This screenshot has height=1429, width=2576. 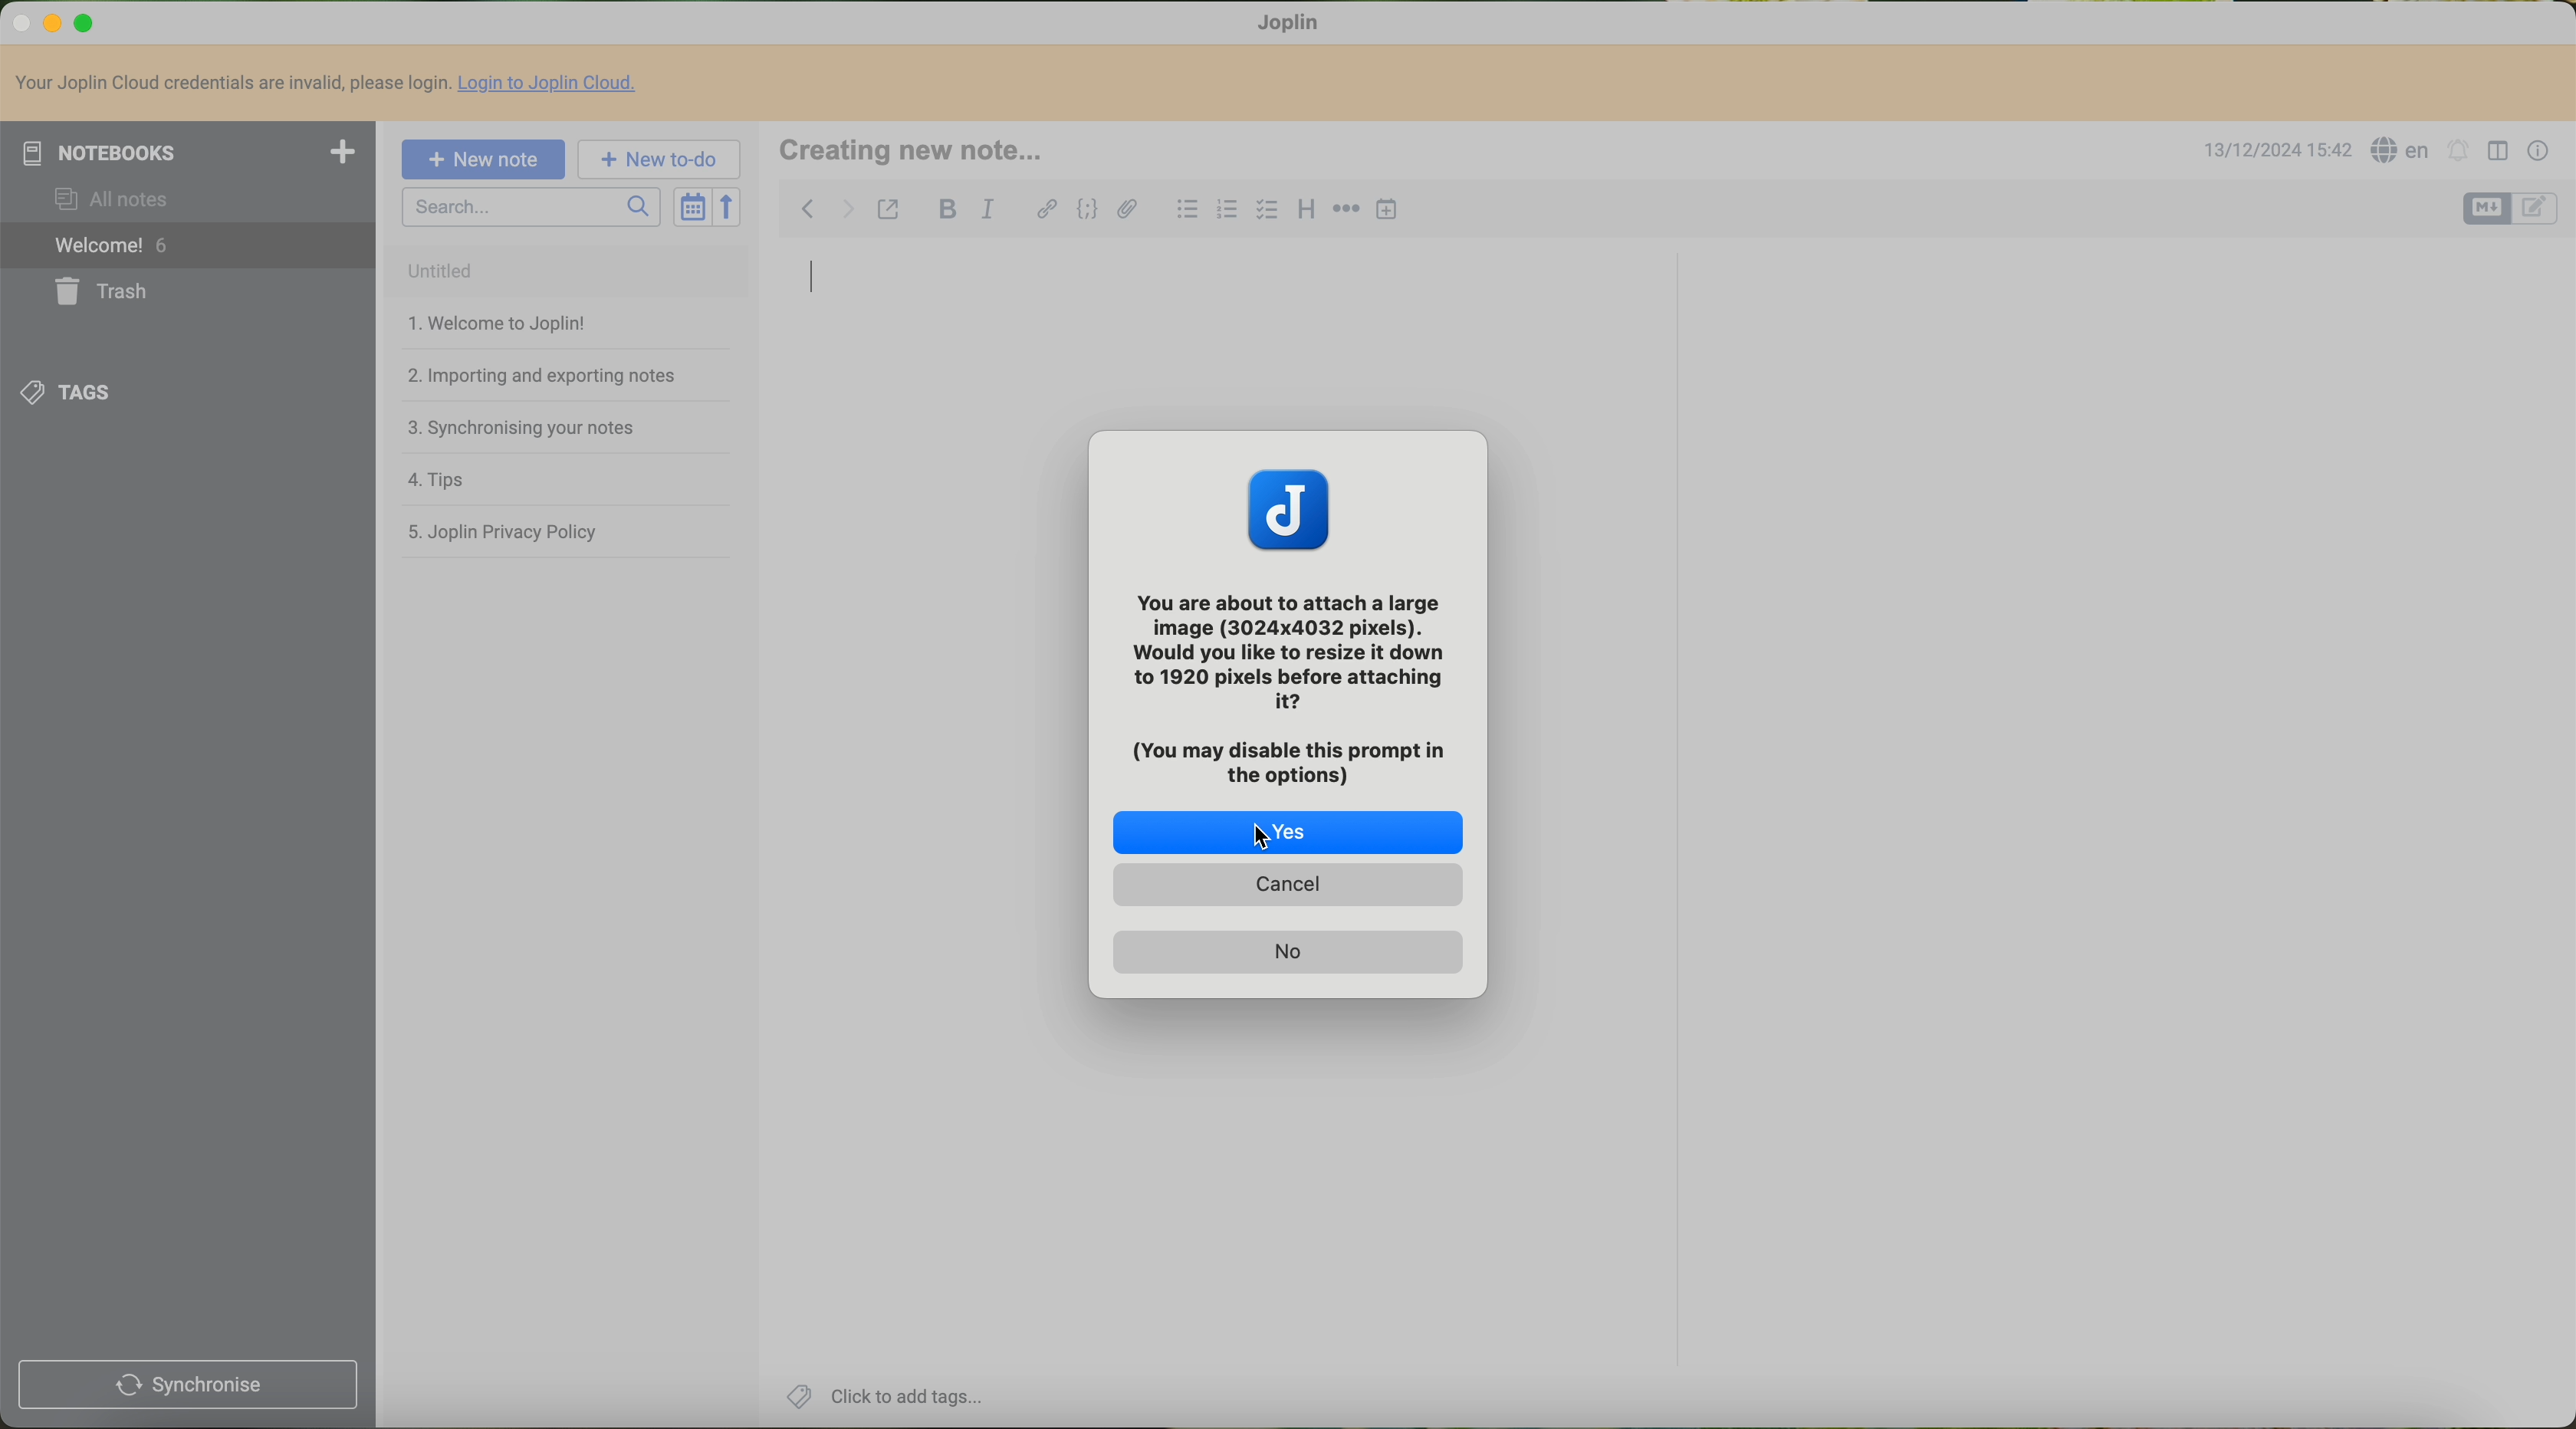 I want to click on toggle sort order field, so click(x=690, y=207).